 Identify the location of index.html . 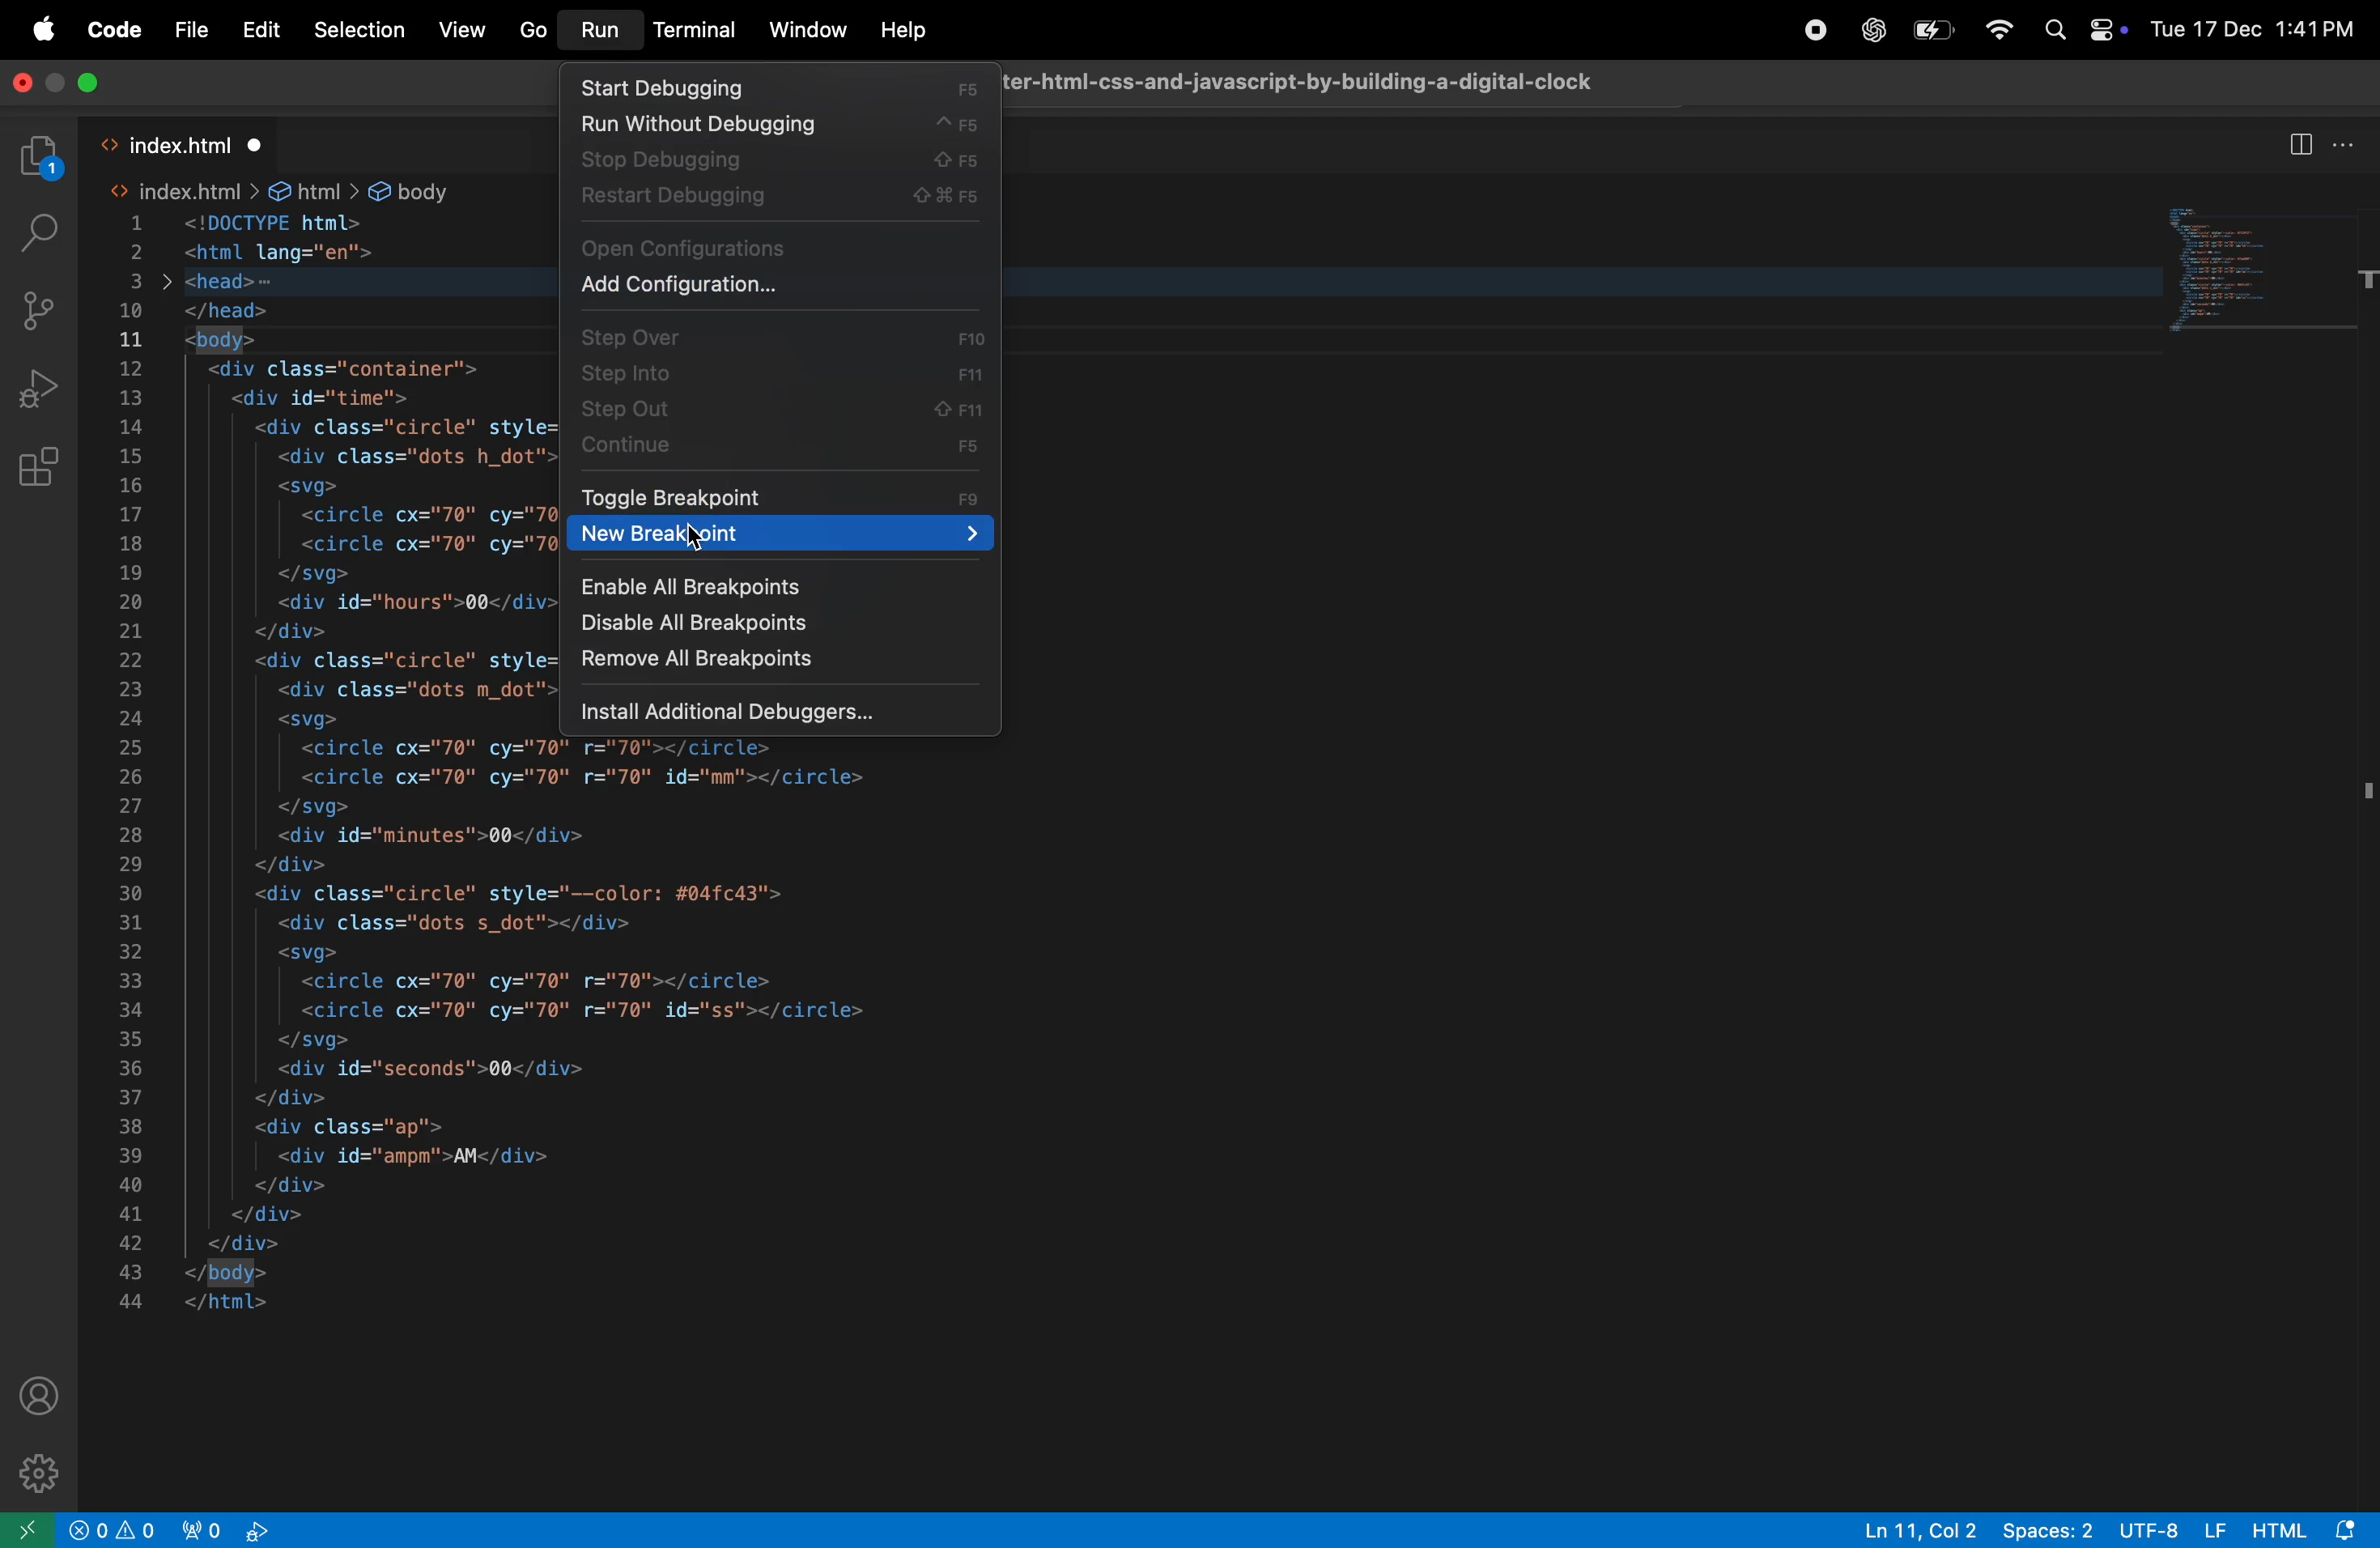
(188, 142).